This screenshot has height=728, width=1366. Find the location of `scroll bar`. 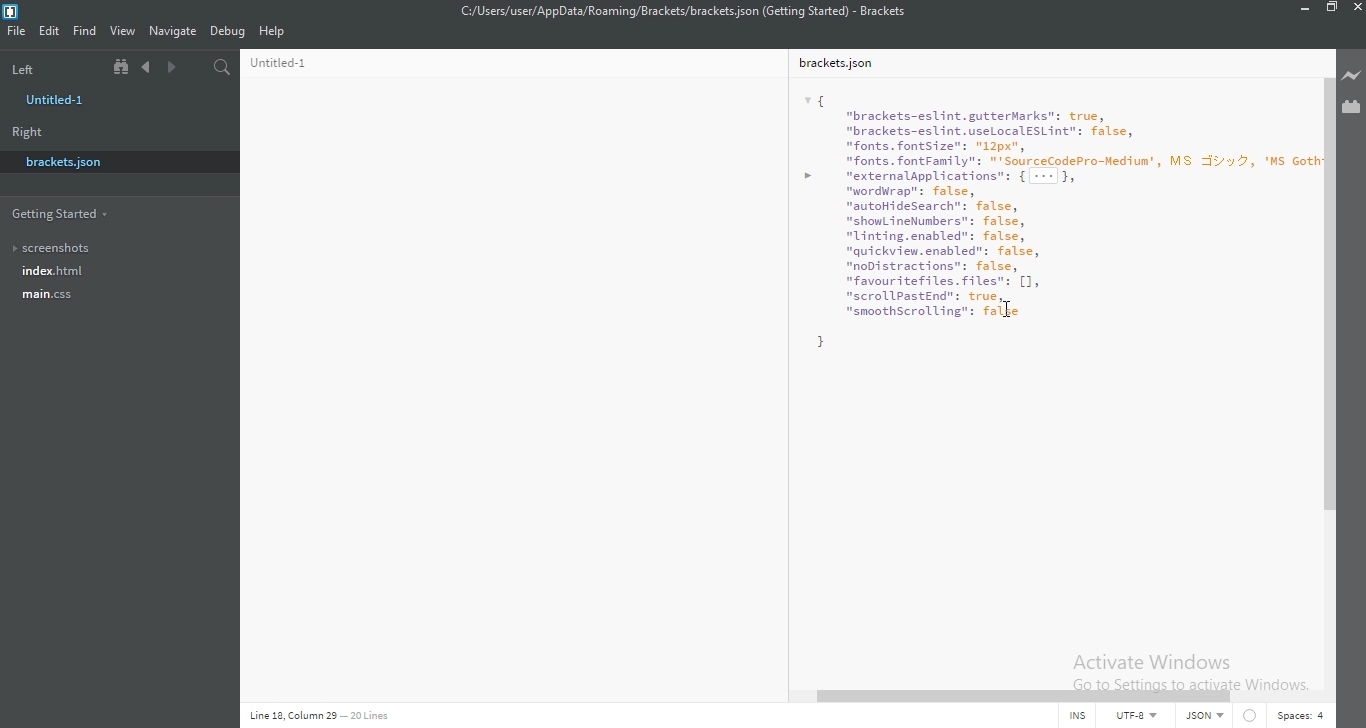

scroll bar is located at coordinates (1330, 293).